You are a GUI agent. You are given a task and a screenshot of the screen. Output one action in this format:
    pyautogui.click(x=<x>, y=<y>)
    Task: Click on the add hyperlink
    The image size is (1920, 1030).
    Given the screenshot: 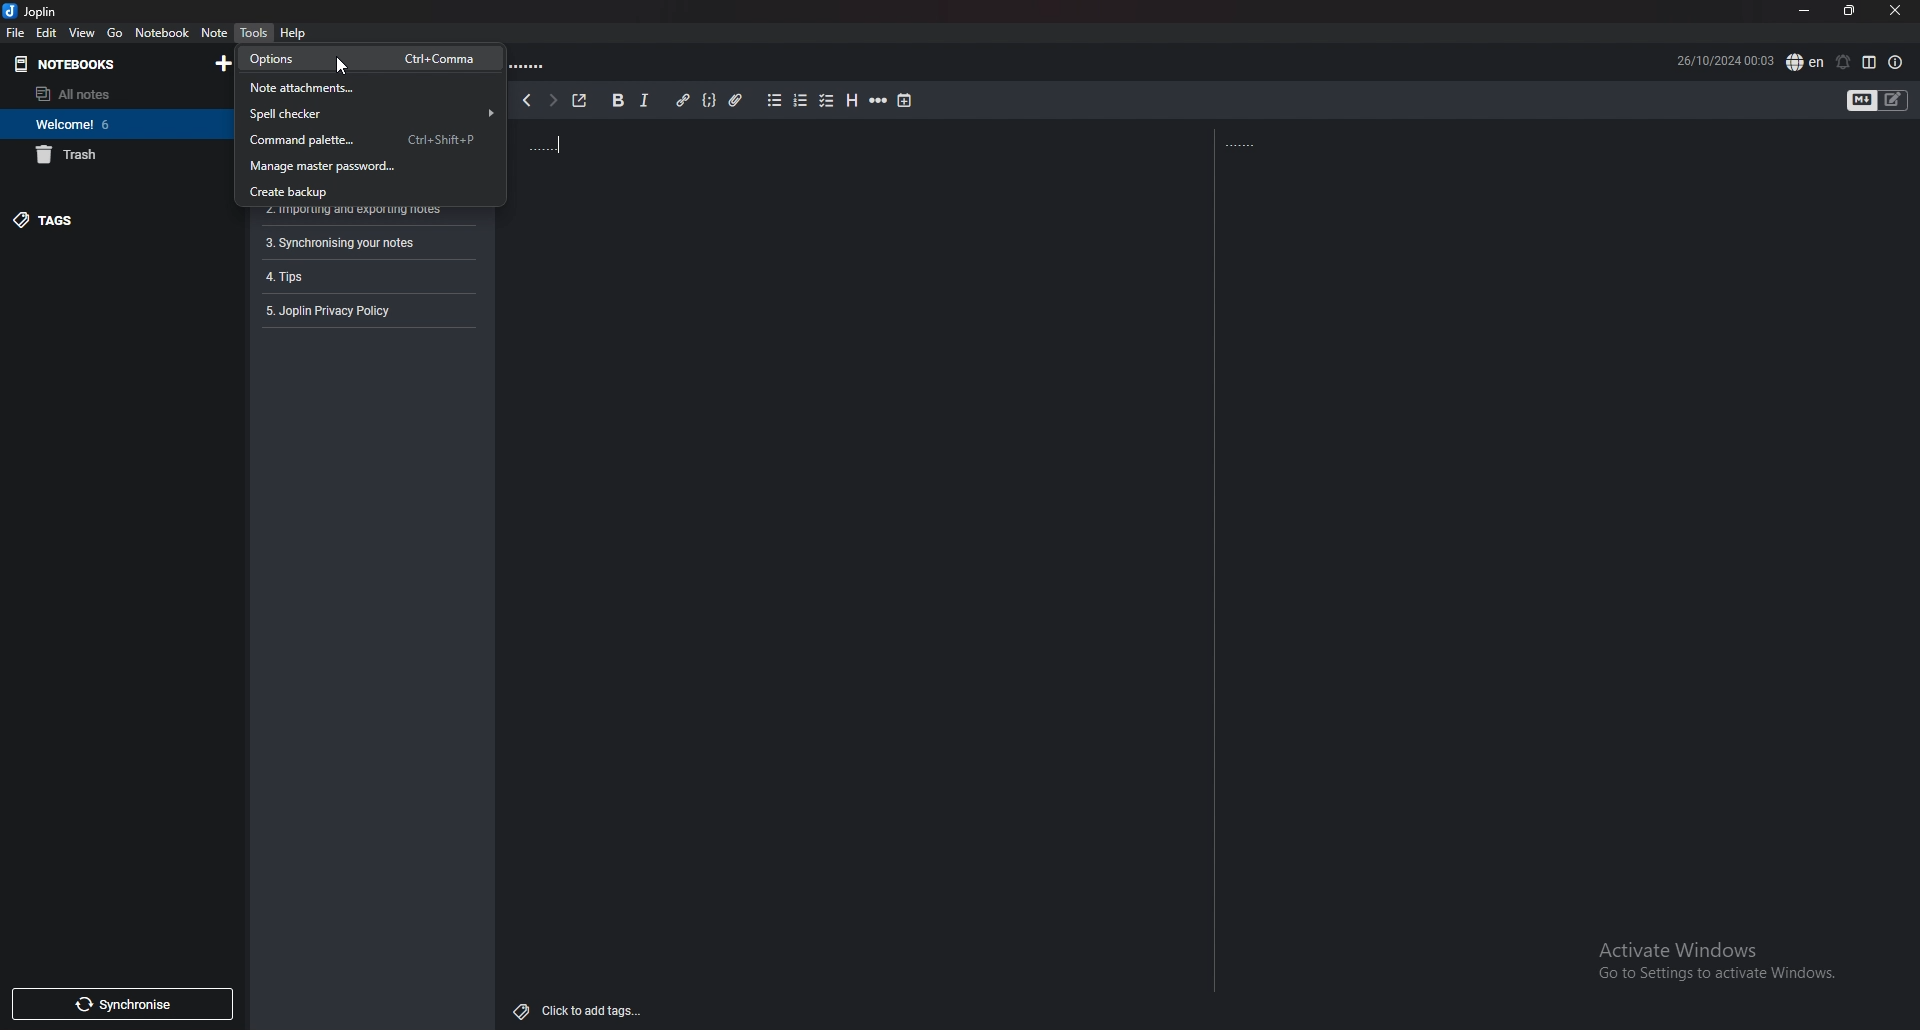 What is the action you would take?
    pyautogui.click(x=684, y=100)
    